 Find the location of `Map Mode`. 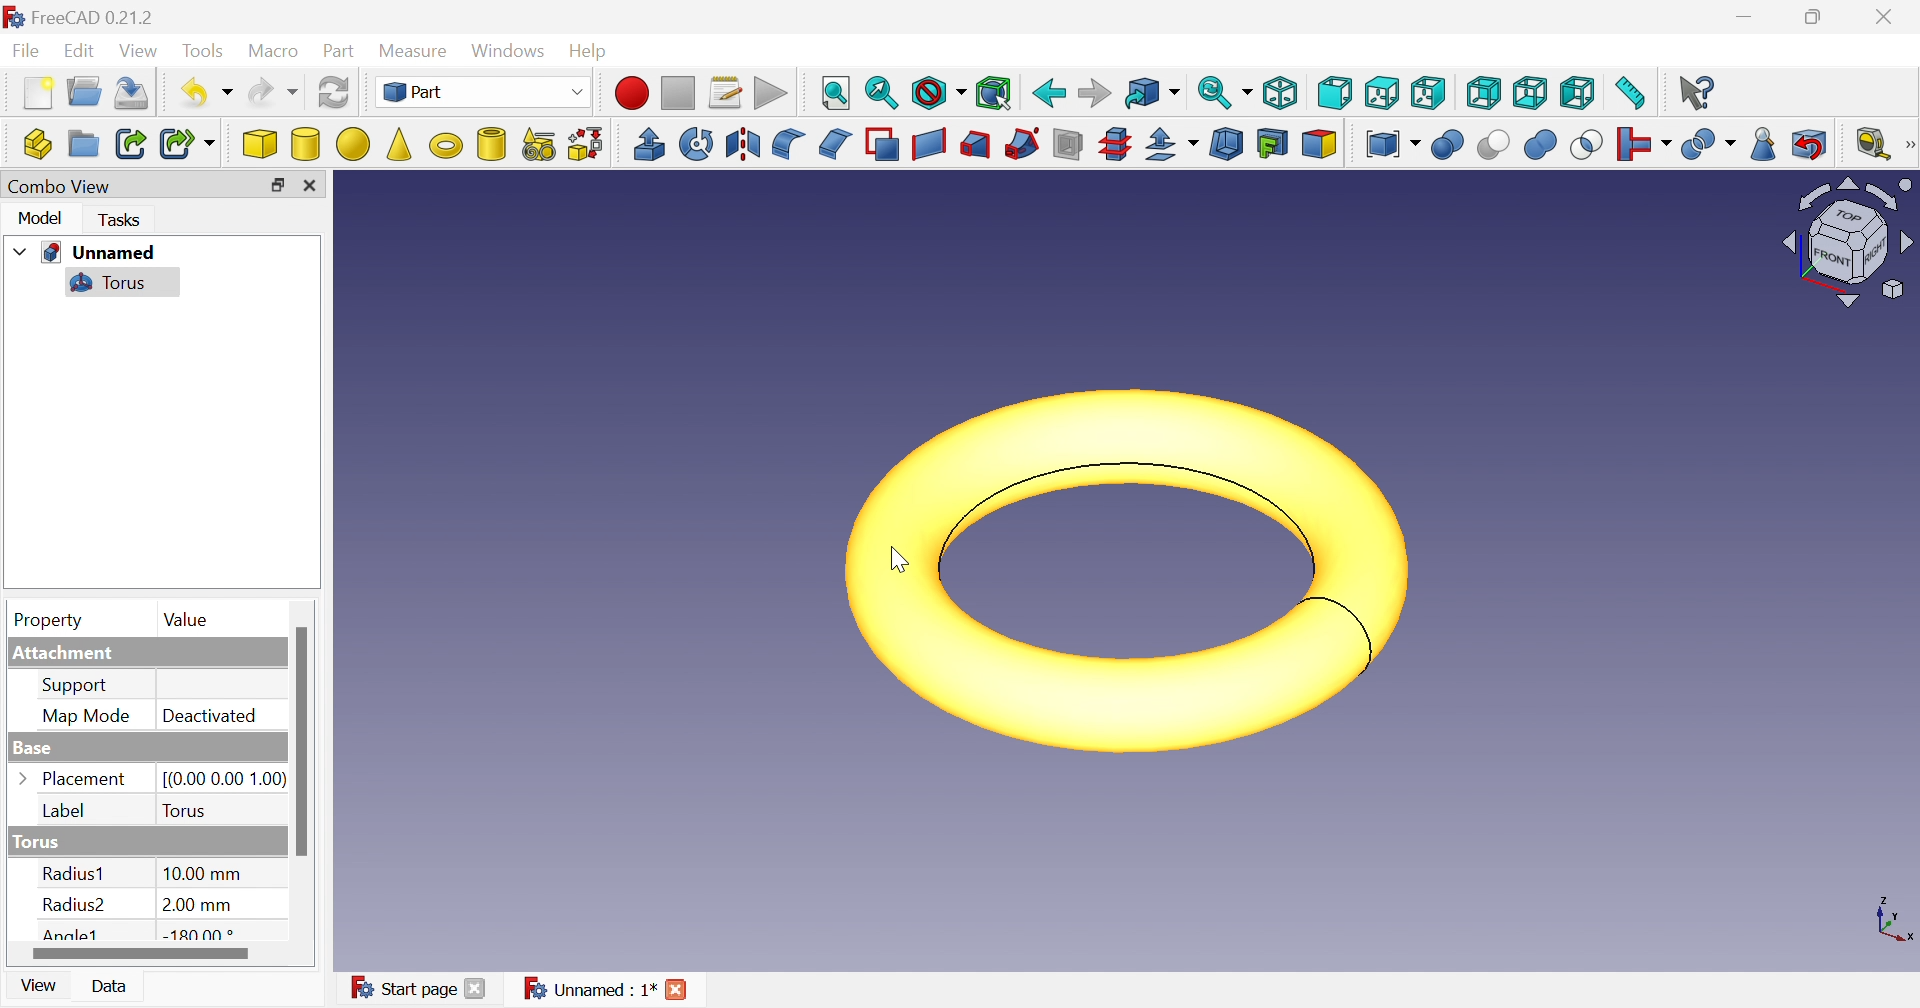

Map Mode is located at coordinates (83, 719).